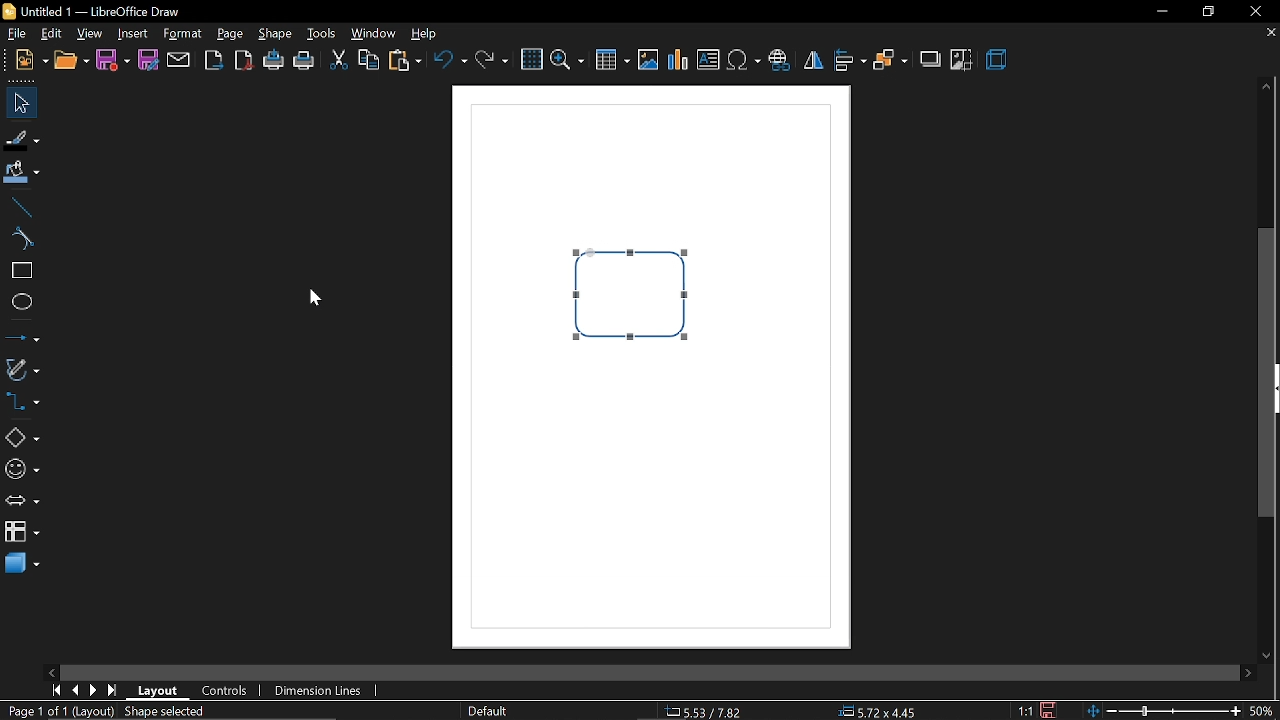 This screenshot has width=1280, height=720. I want to click on position, so click(882, 712).